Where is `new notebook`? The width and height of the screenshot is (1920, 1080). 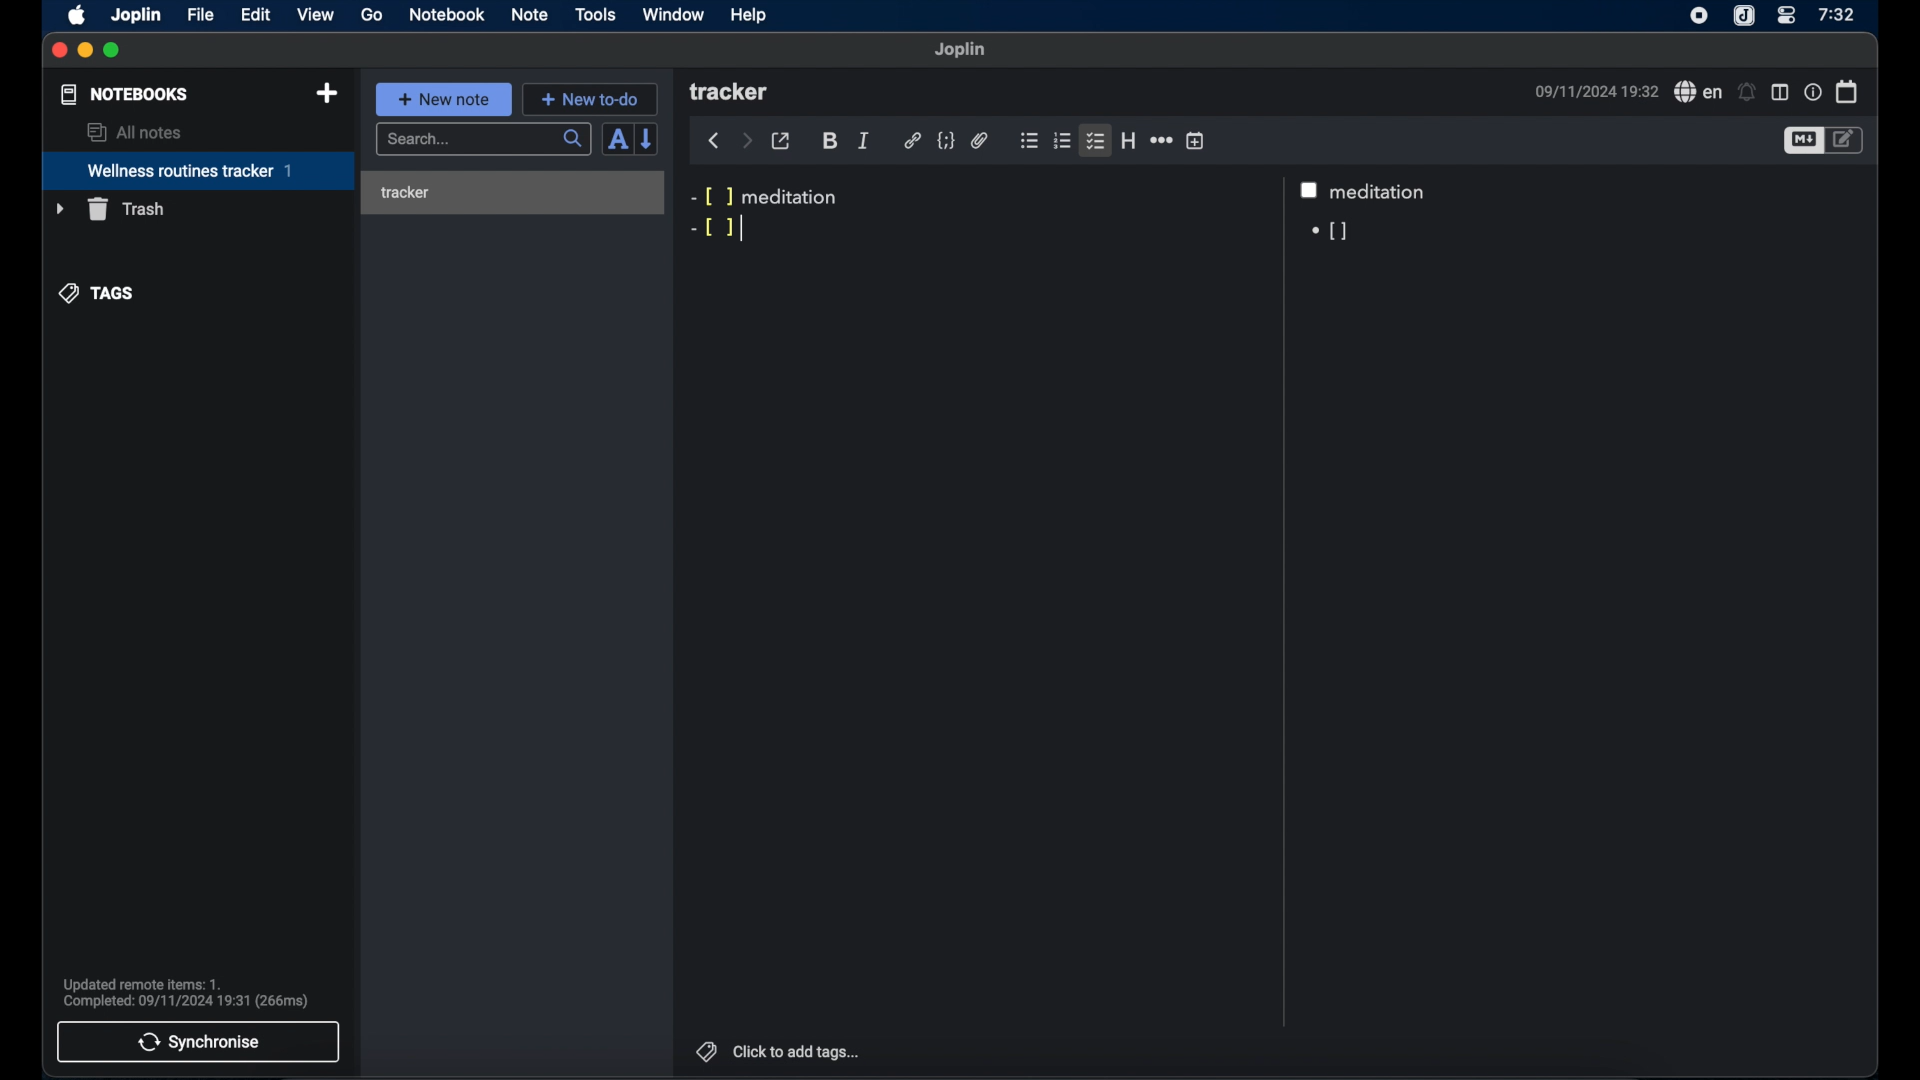 new notebook is located at coordinates (329, 94).